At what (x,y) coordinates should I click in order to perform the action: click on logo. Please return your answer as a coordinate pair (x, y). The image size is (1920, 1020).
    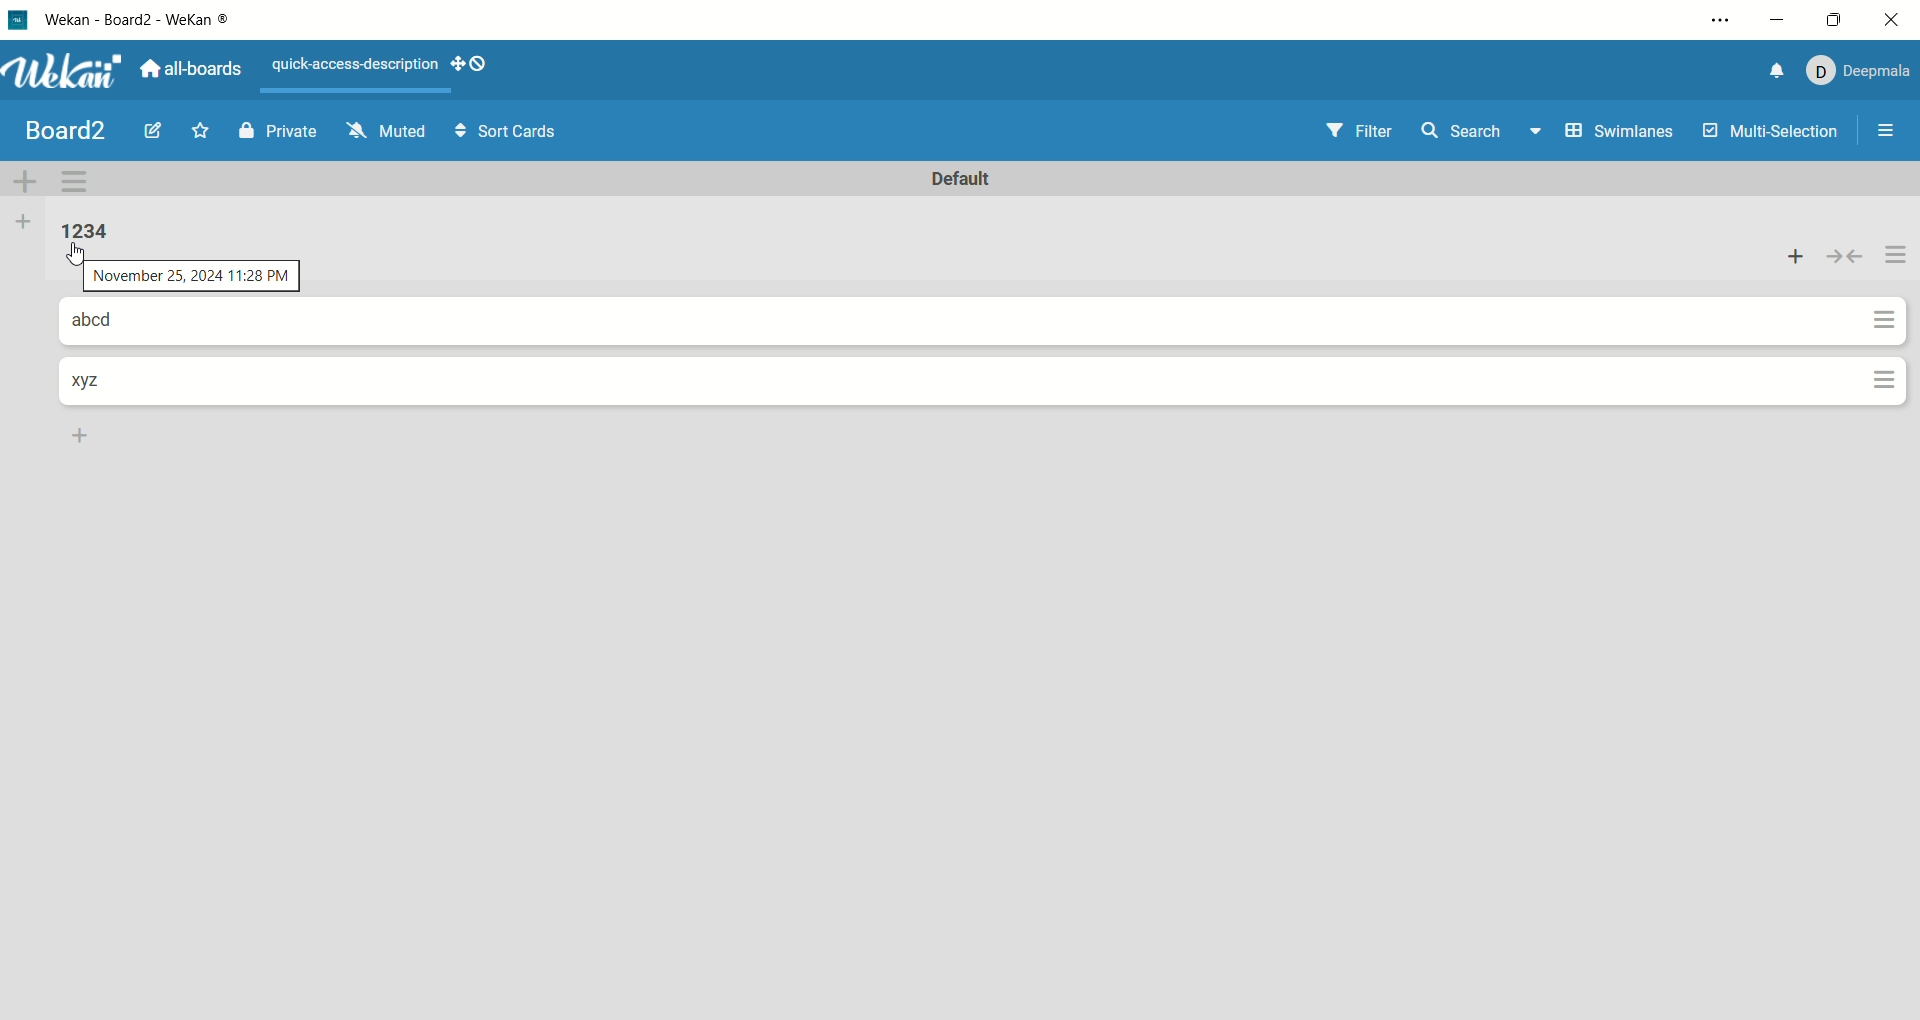
    Looking at the image, I should click on (16, 19).